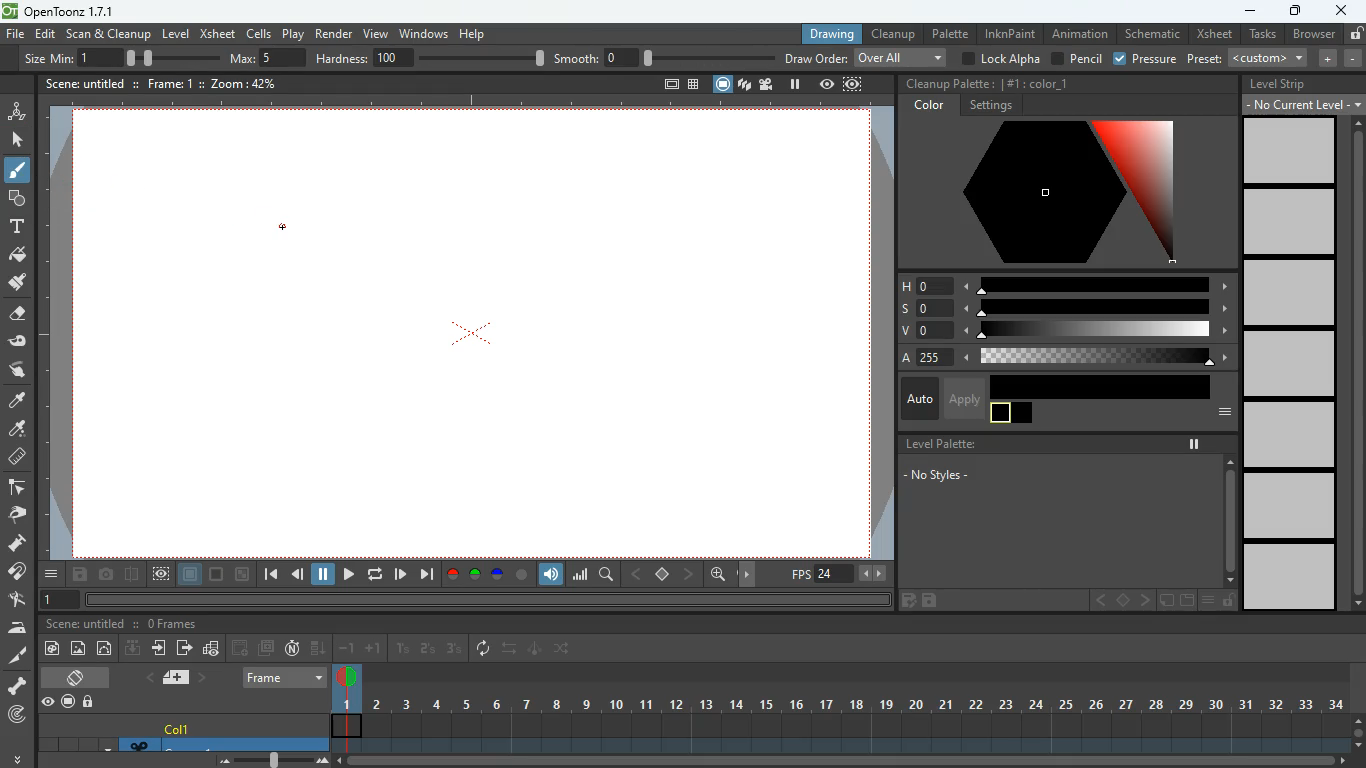  Describe the element at coordinates (949, 33) in the screenshot. I see `palette` at that location.